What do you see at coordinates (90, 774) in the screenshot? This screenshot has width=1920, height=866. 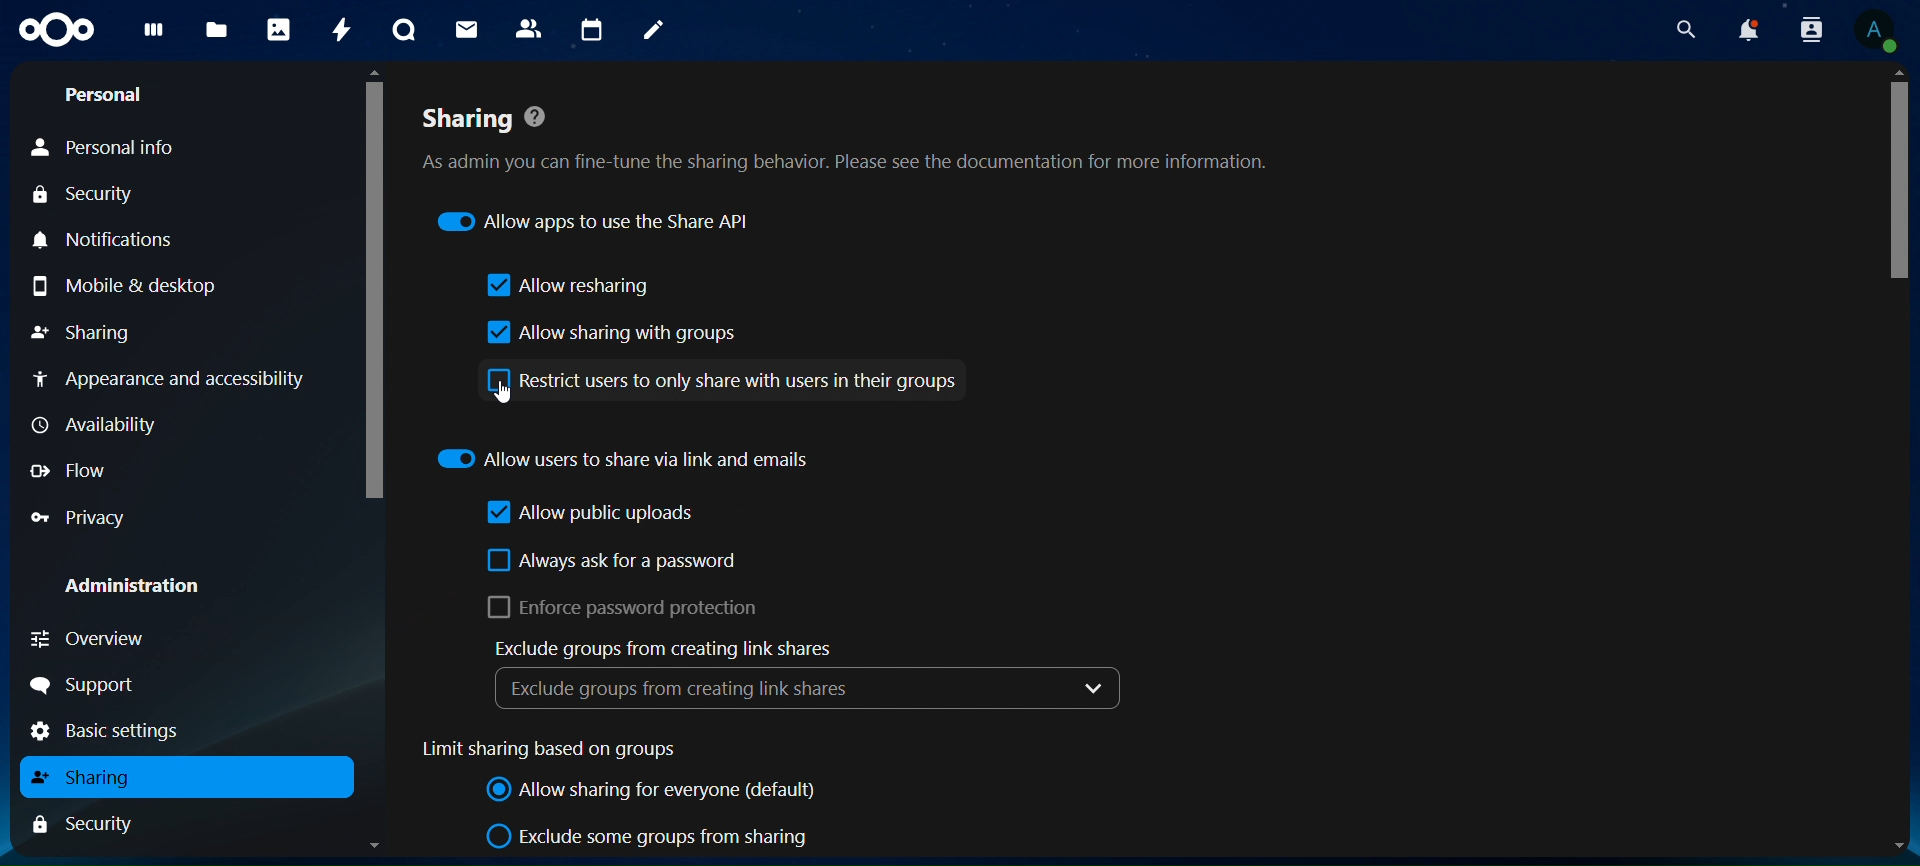 I see `sharing` at bounding box center [90, 774].